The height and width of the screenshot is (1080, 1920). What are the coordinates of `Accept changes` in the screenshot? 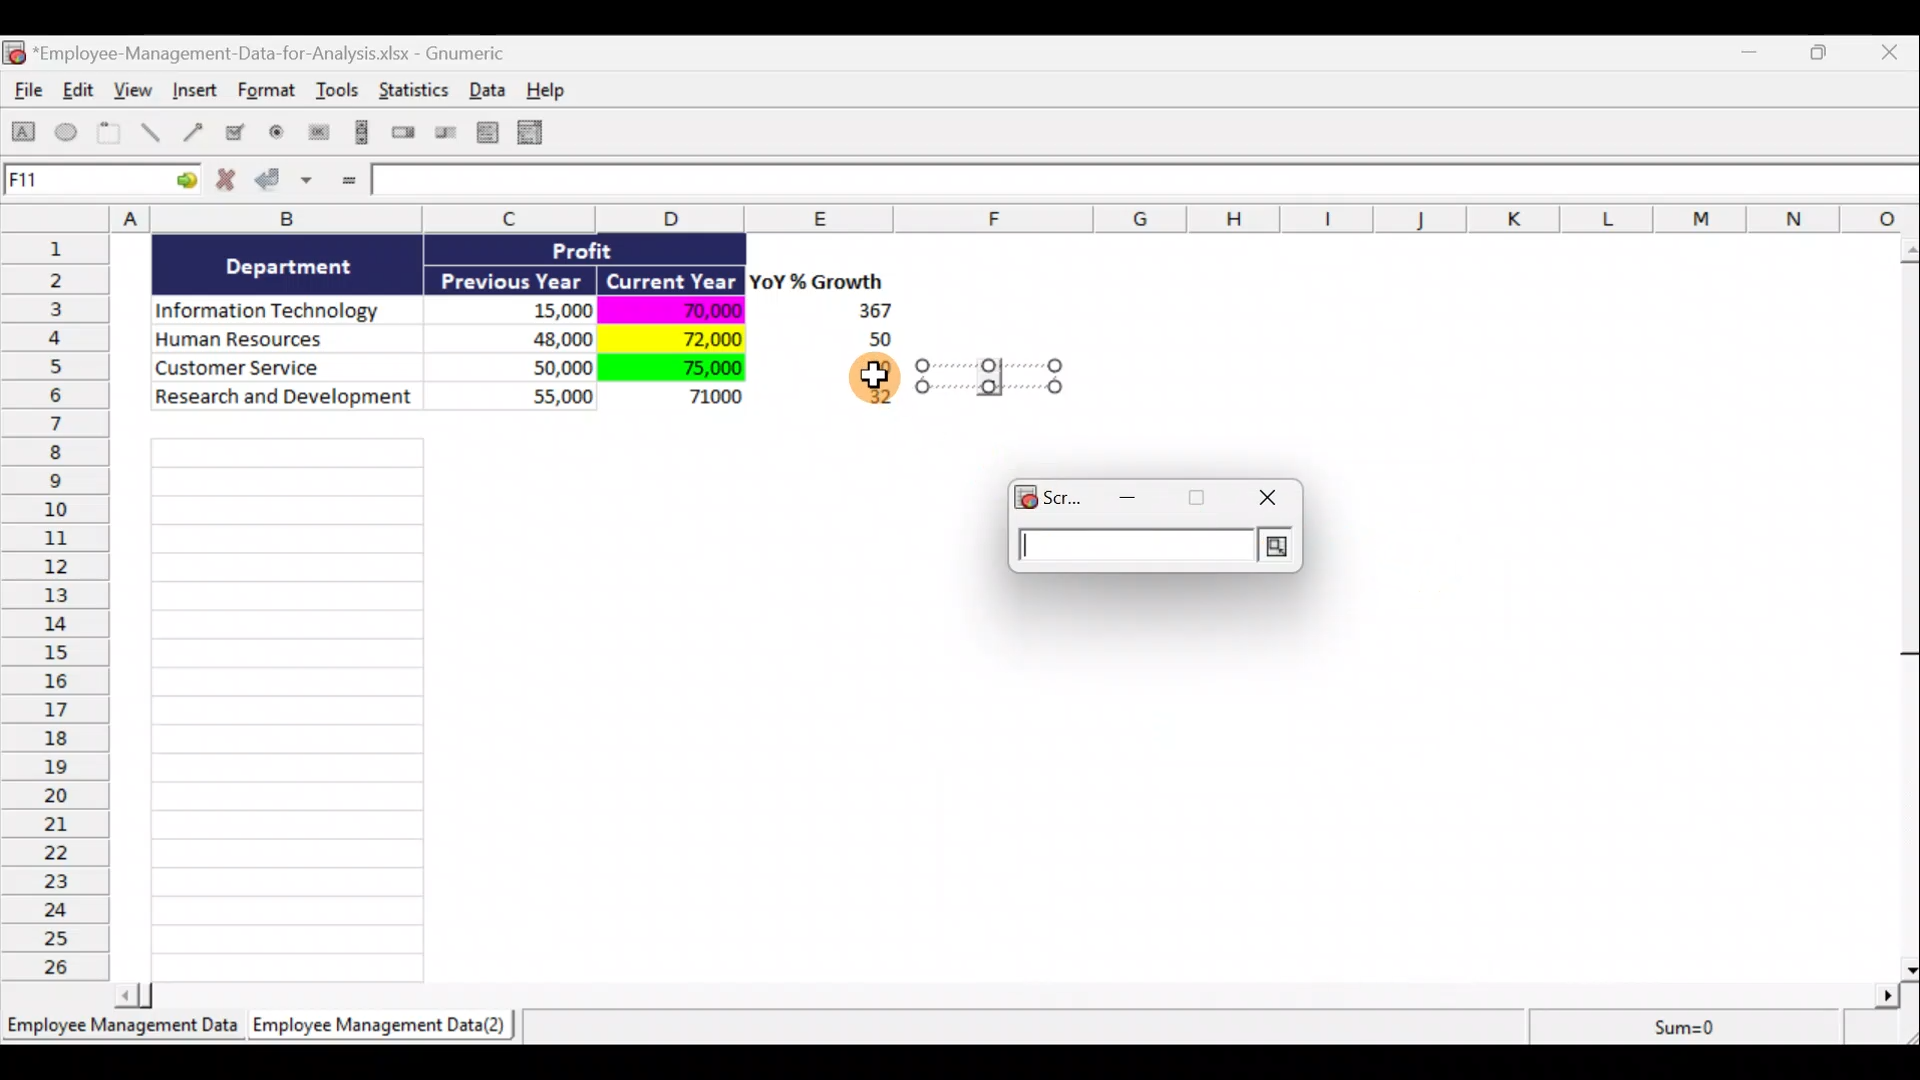 It's located at (287, 187).